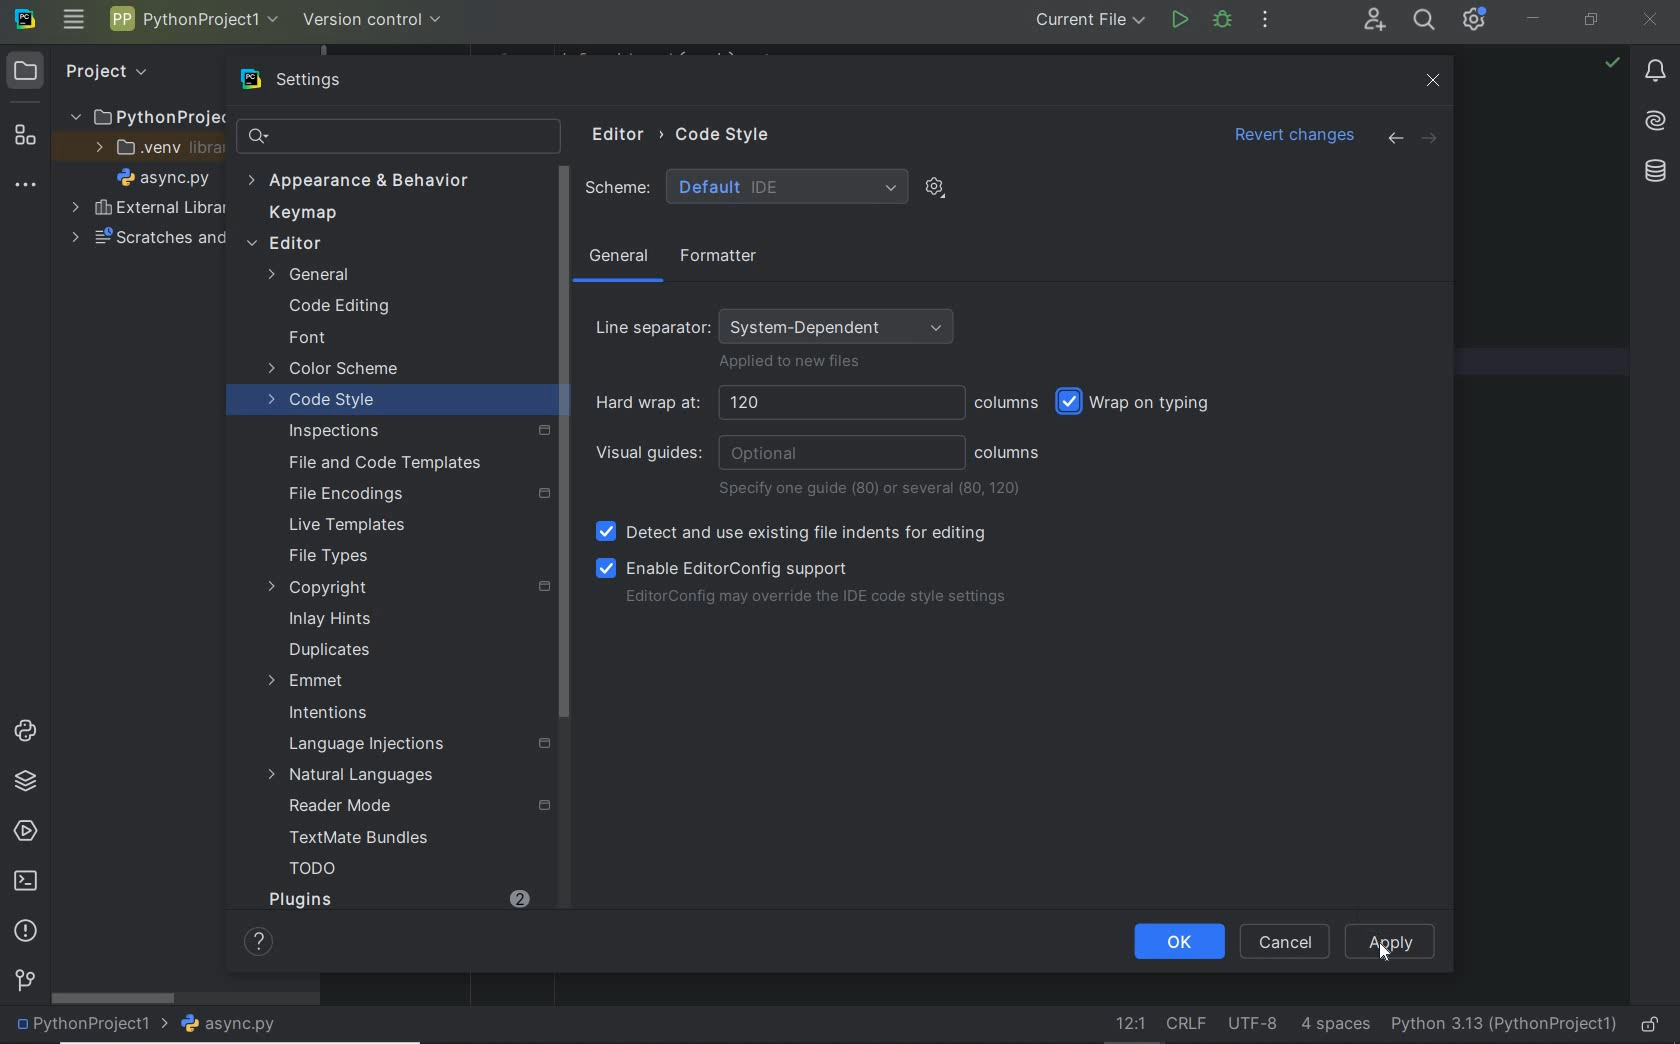 This screenshot has height=1044, width=1680. Describe the element at coordinates (28, 882) in the screenshot. I see `terminal` at that location.